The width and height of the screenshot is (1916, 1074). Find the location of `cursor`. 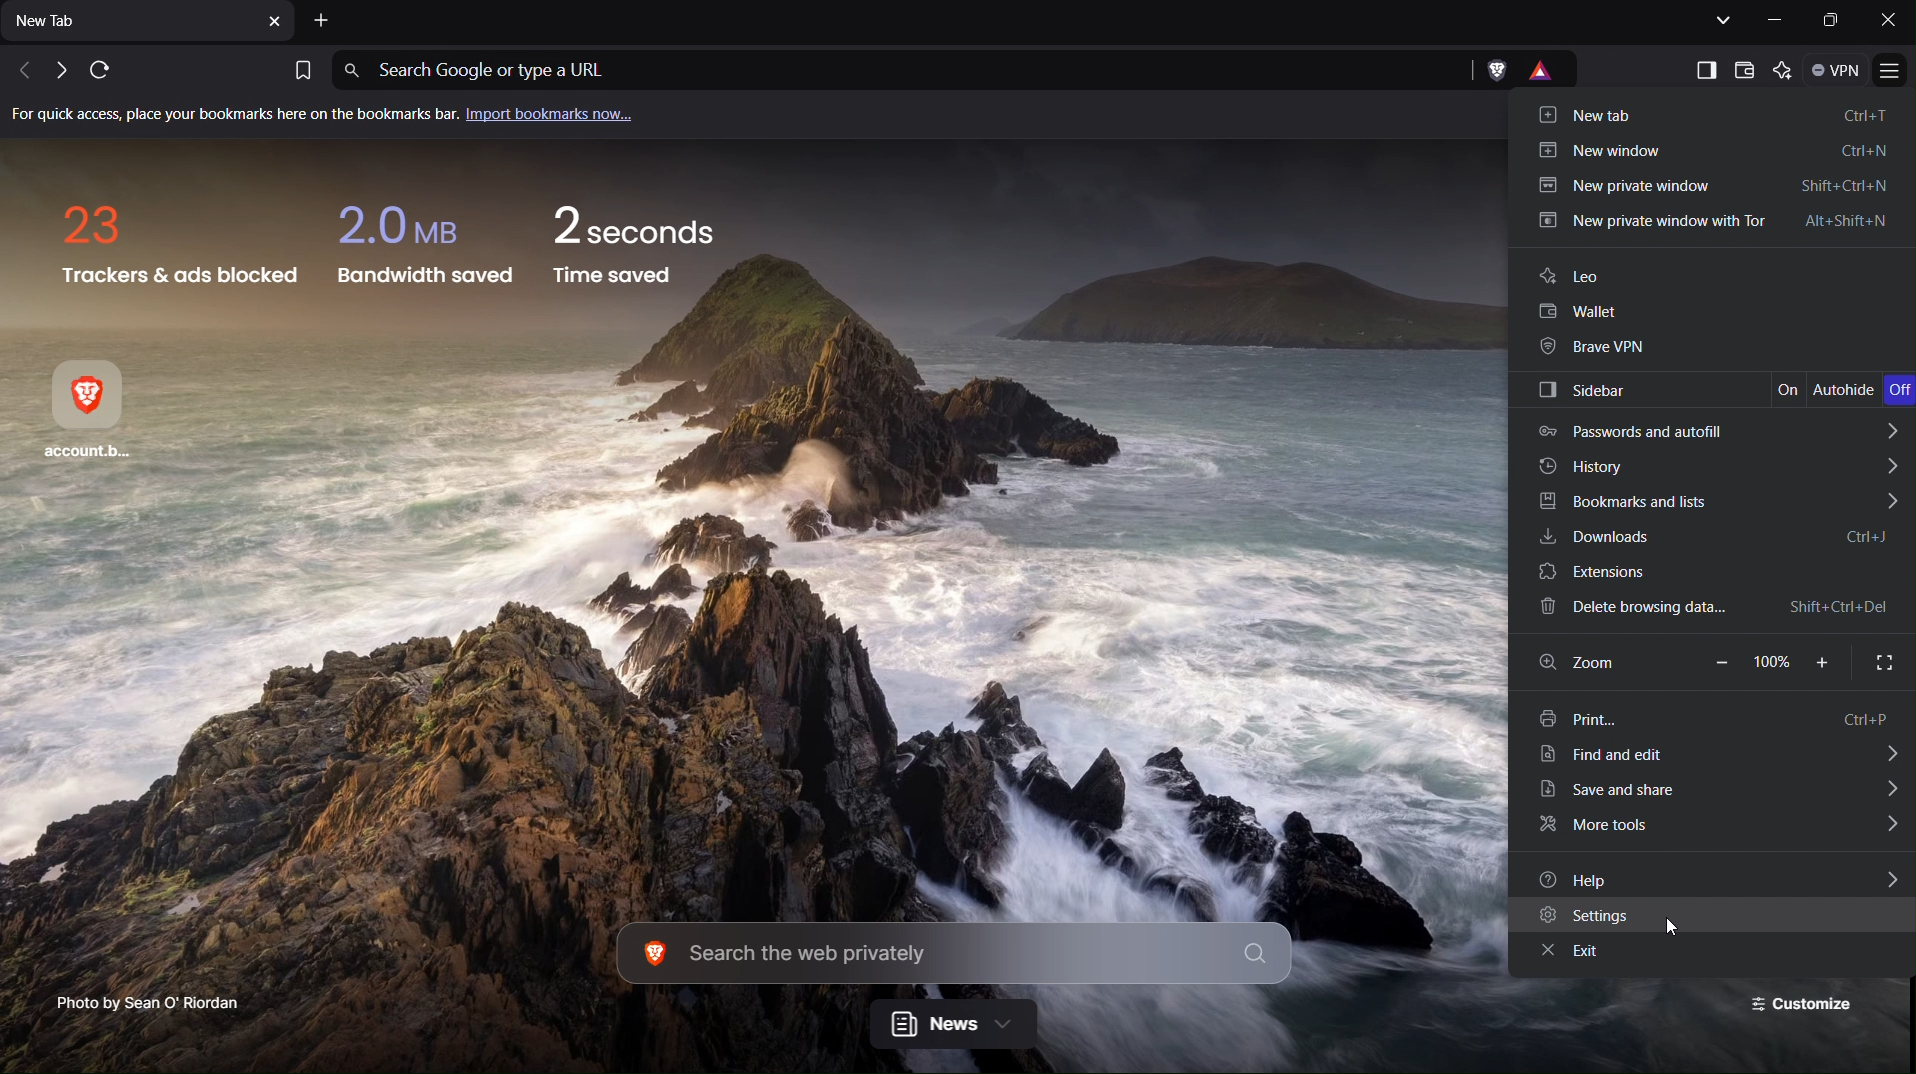

cursor is located at coordinates (1677, 924).